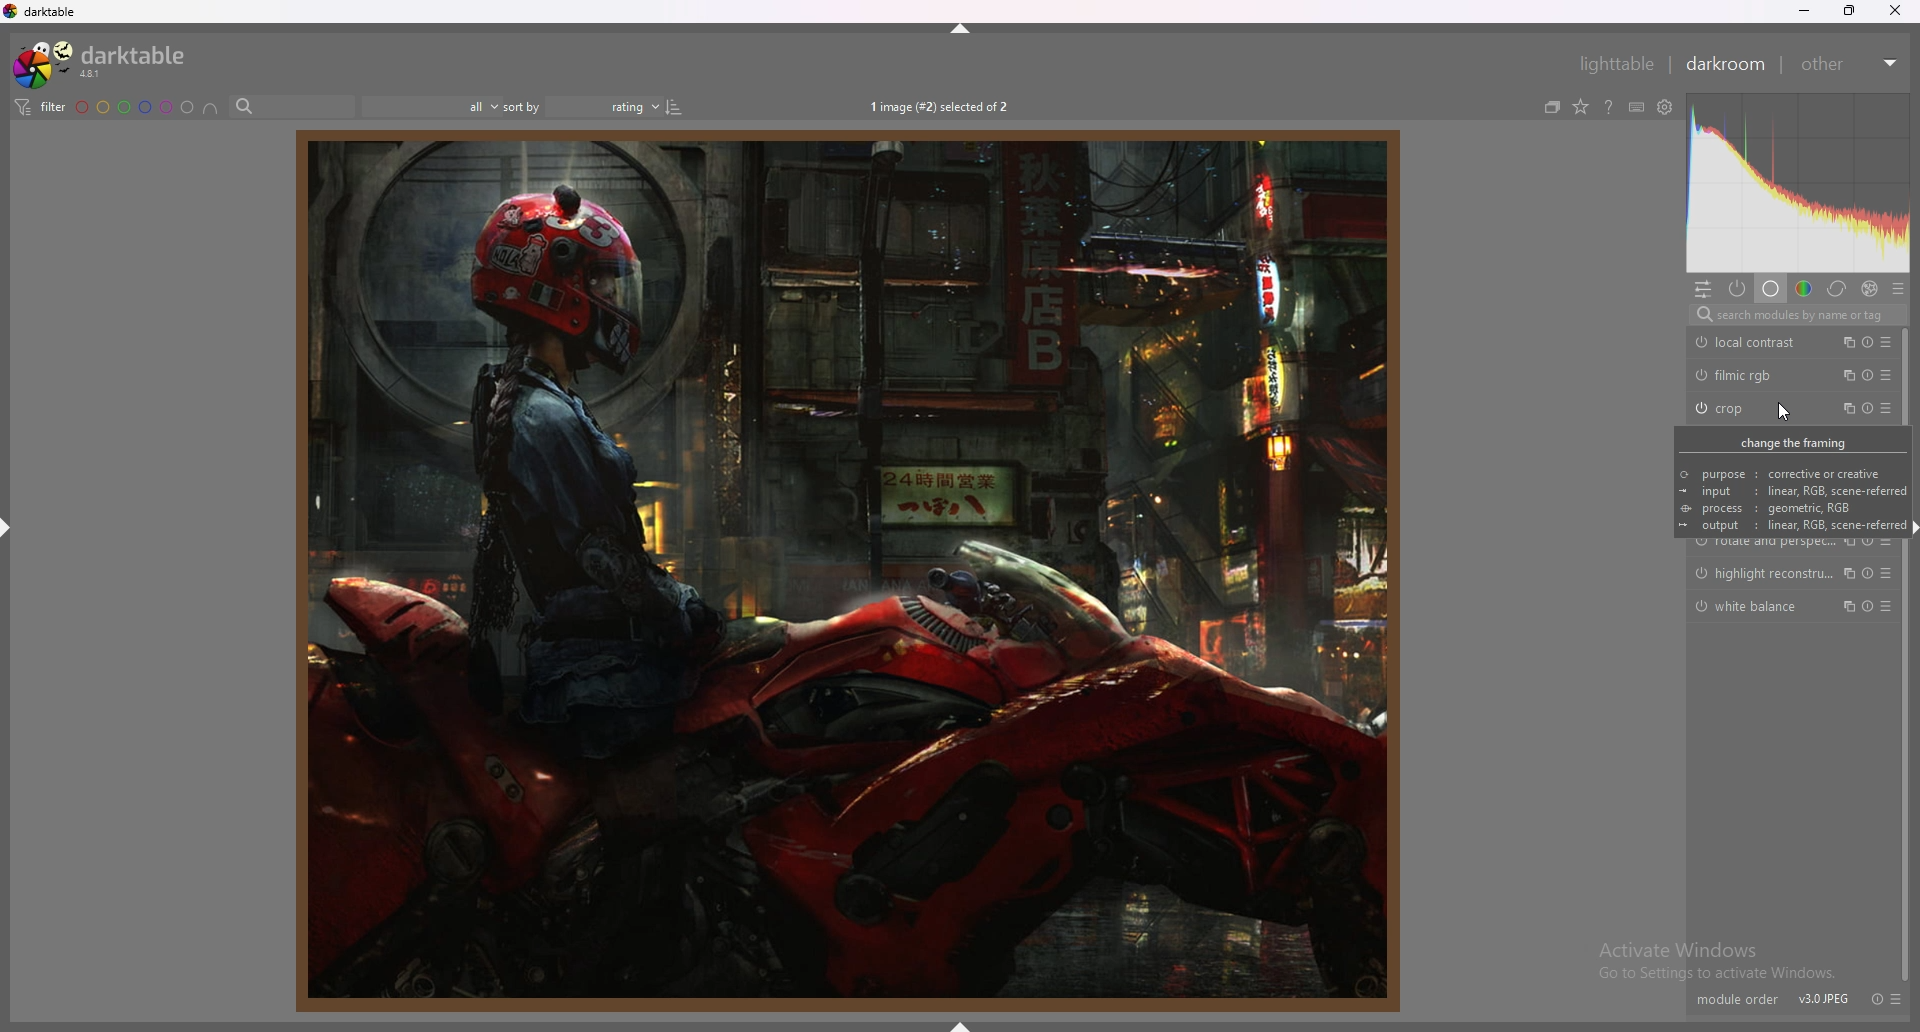 The height and width of the screenshot is (1032, 1920). What do you see at coordinates (1804, 289) in the screenshot?
I see `color` at bounding box center [1804, 289].